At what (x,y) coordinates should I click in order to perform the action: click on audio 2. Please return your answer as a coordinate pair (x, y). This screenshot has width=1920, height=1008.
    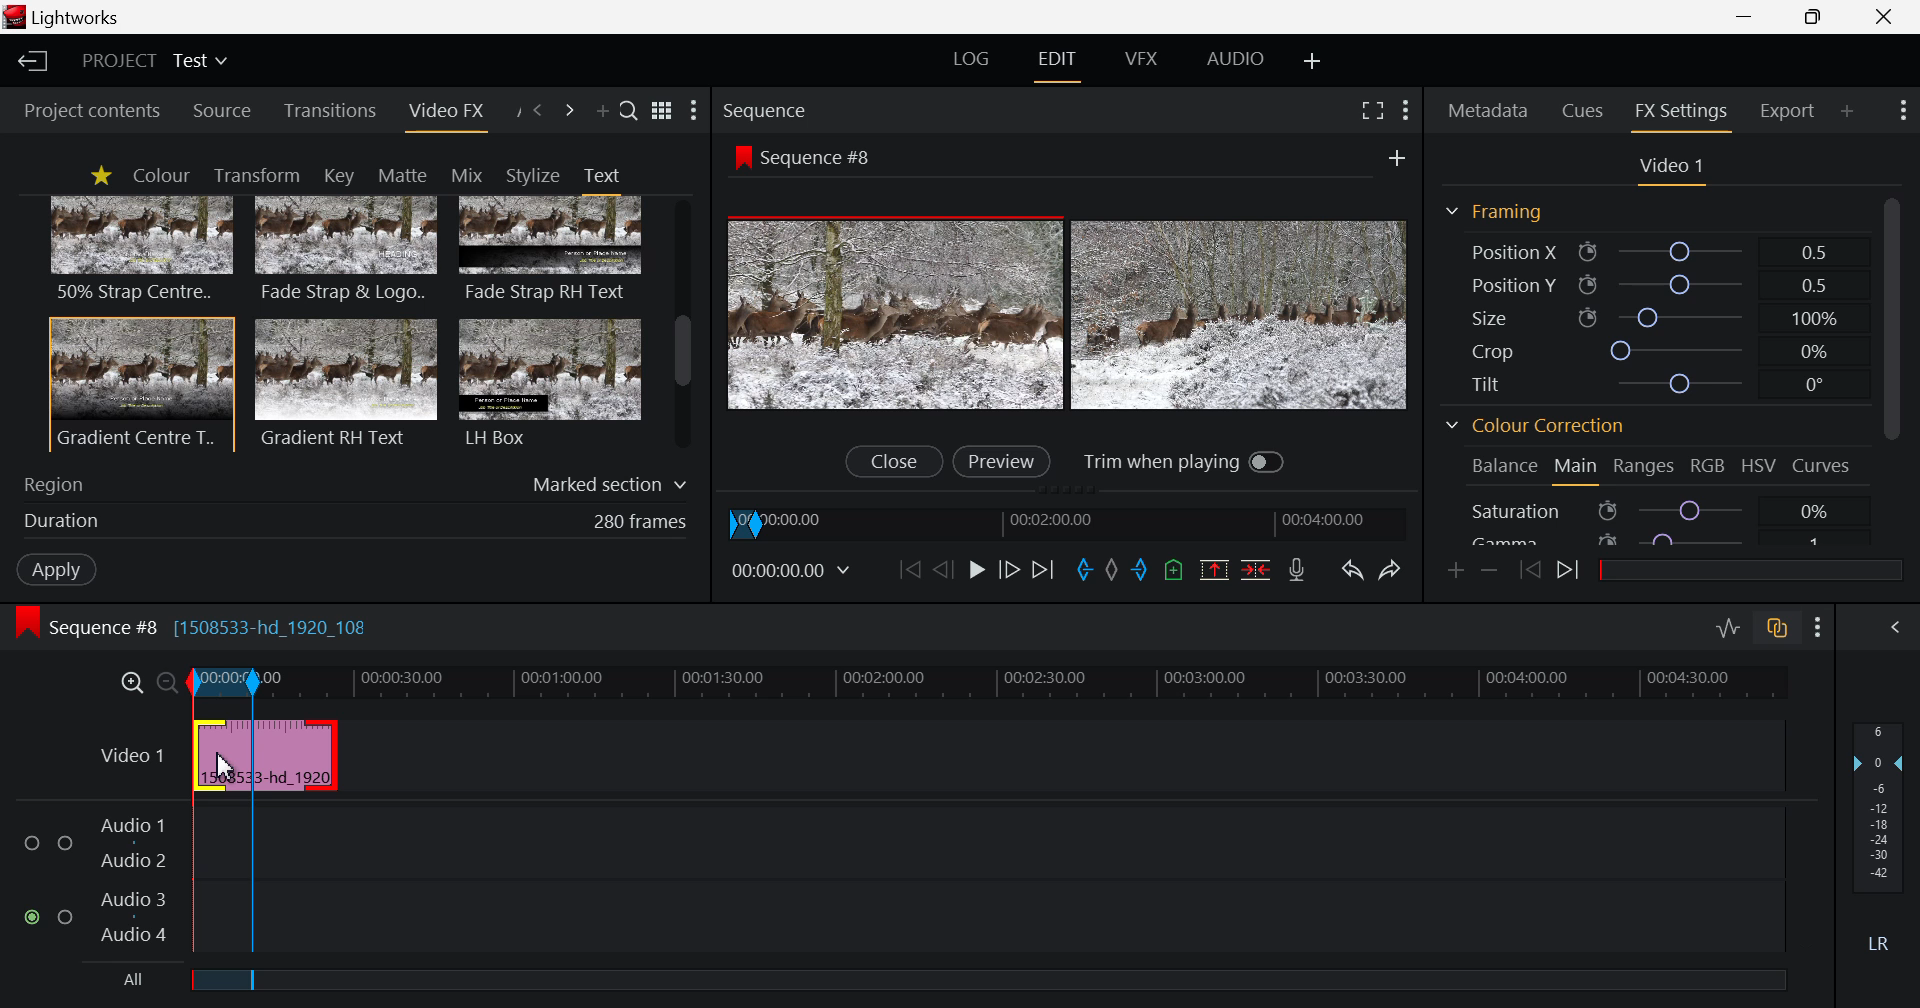
    Looking at the image, I should click on (136, 861).